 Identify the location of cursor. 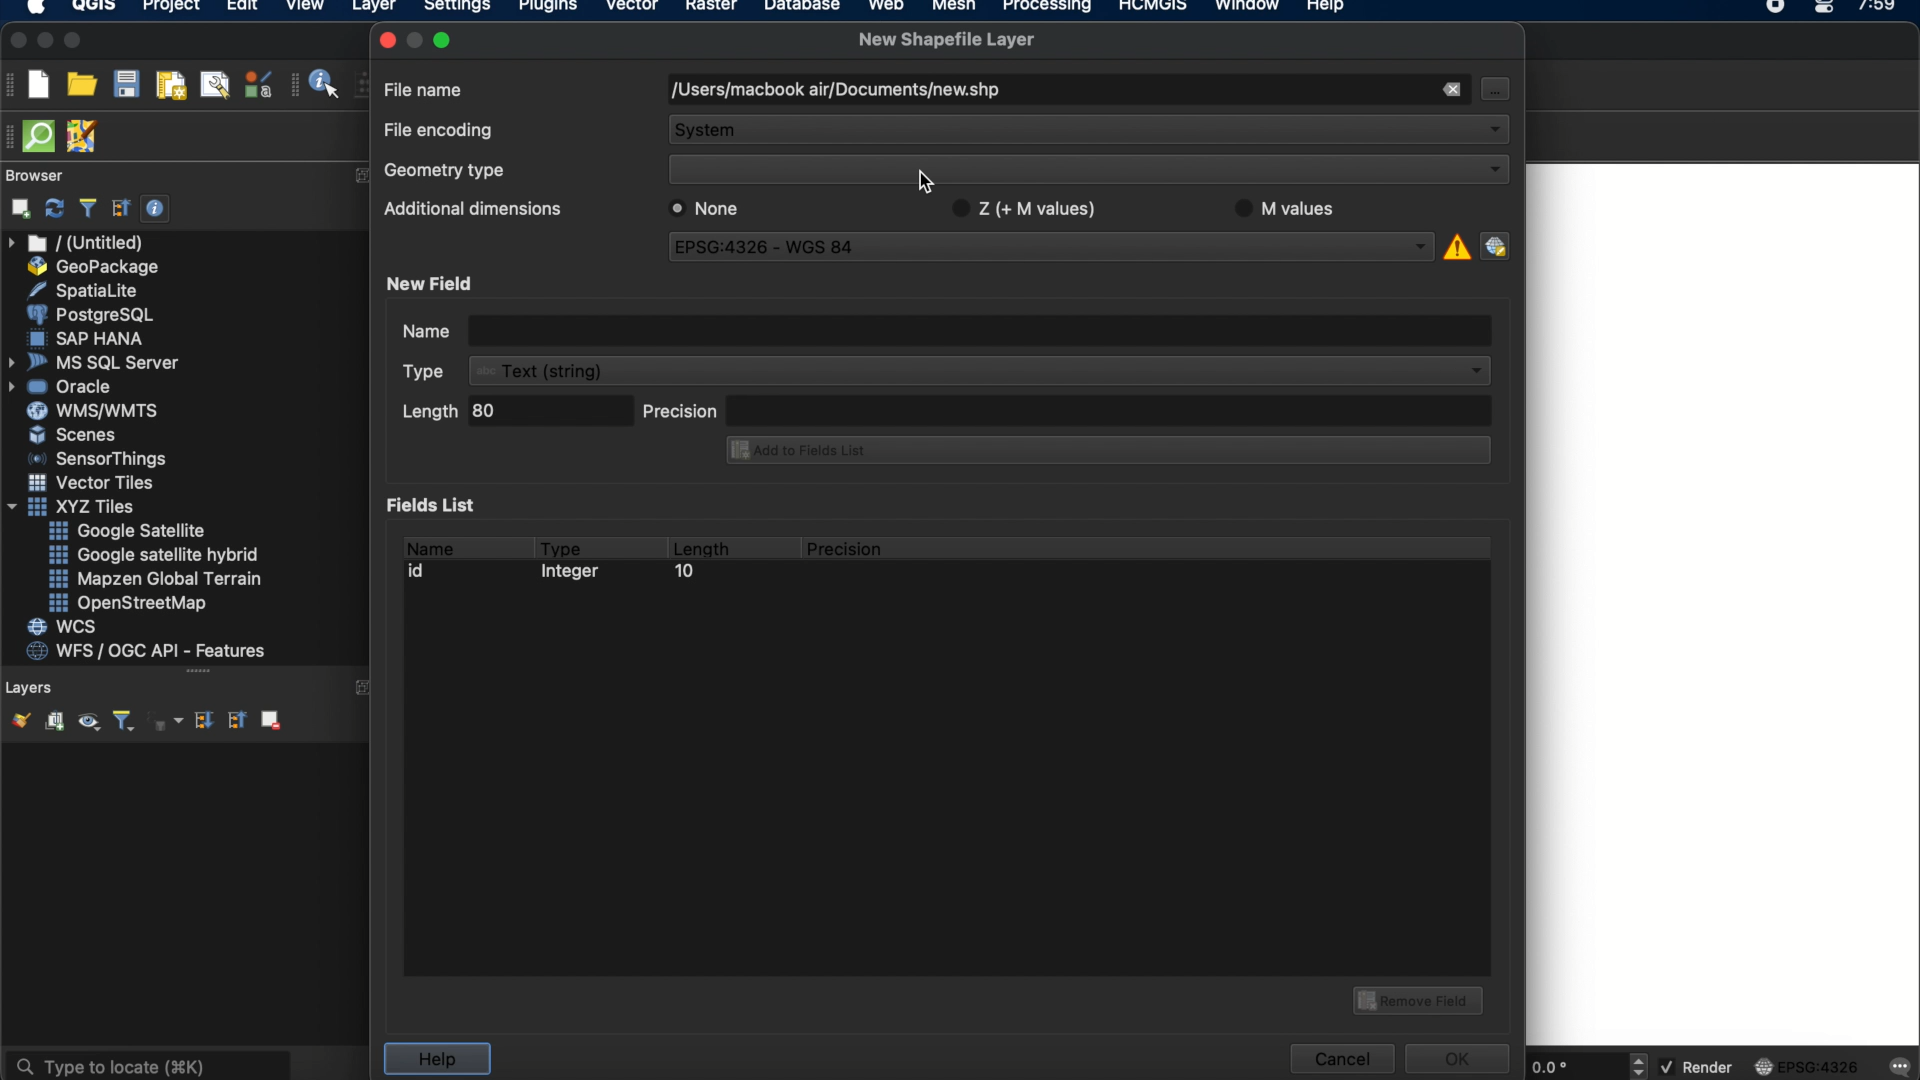
(929, 182).